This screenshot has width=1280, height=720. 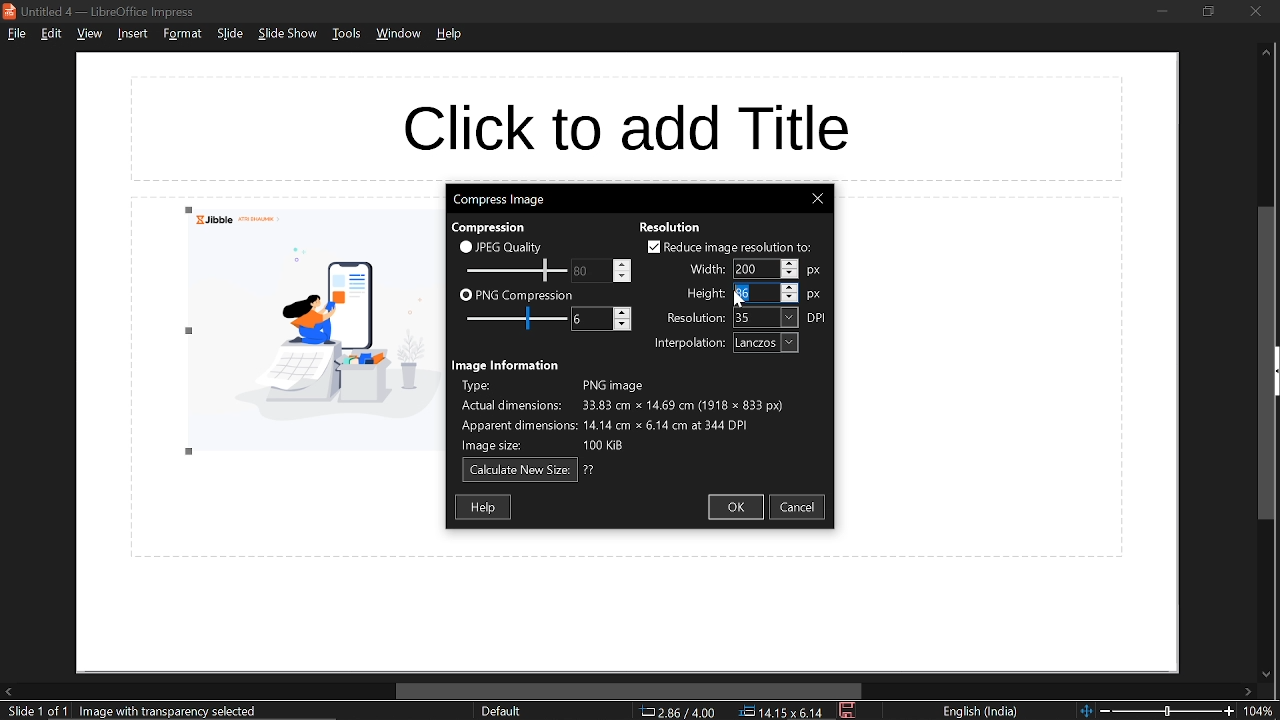 I want to click on minimize, so click(x=1162, y=10).